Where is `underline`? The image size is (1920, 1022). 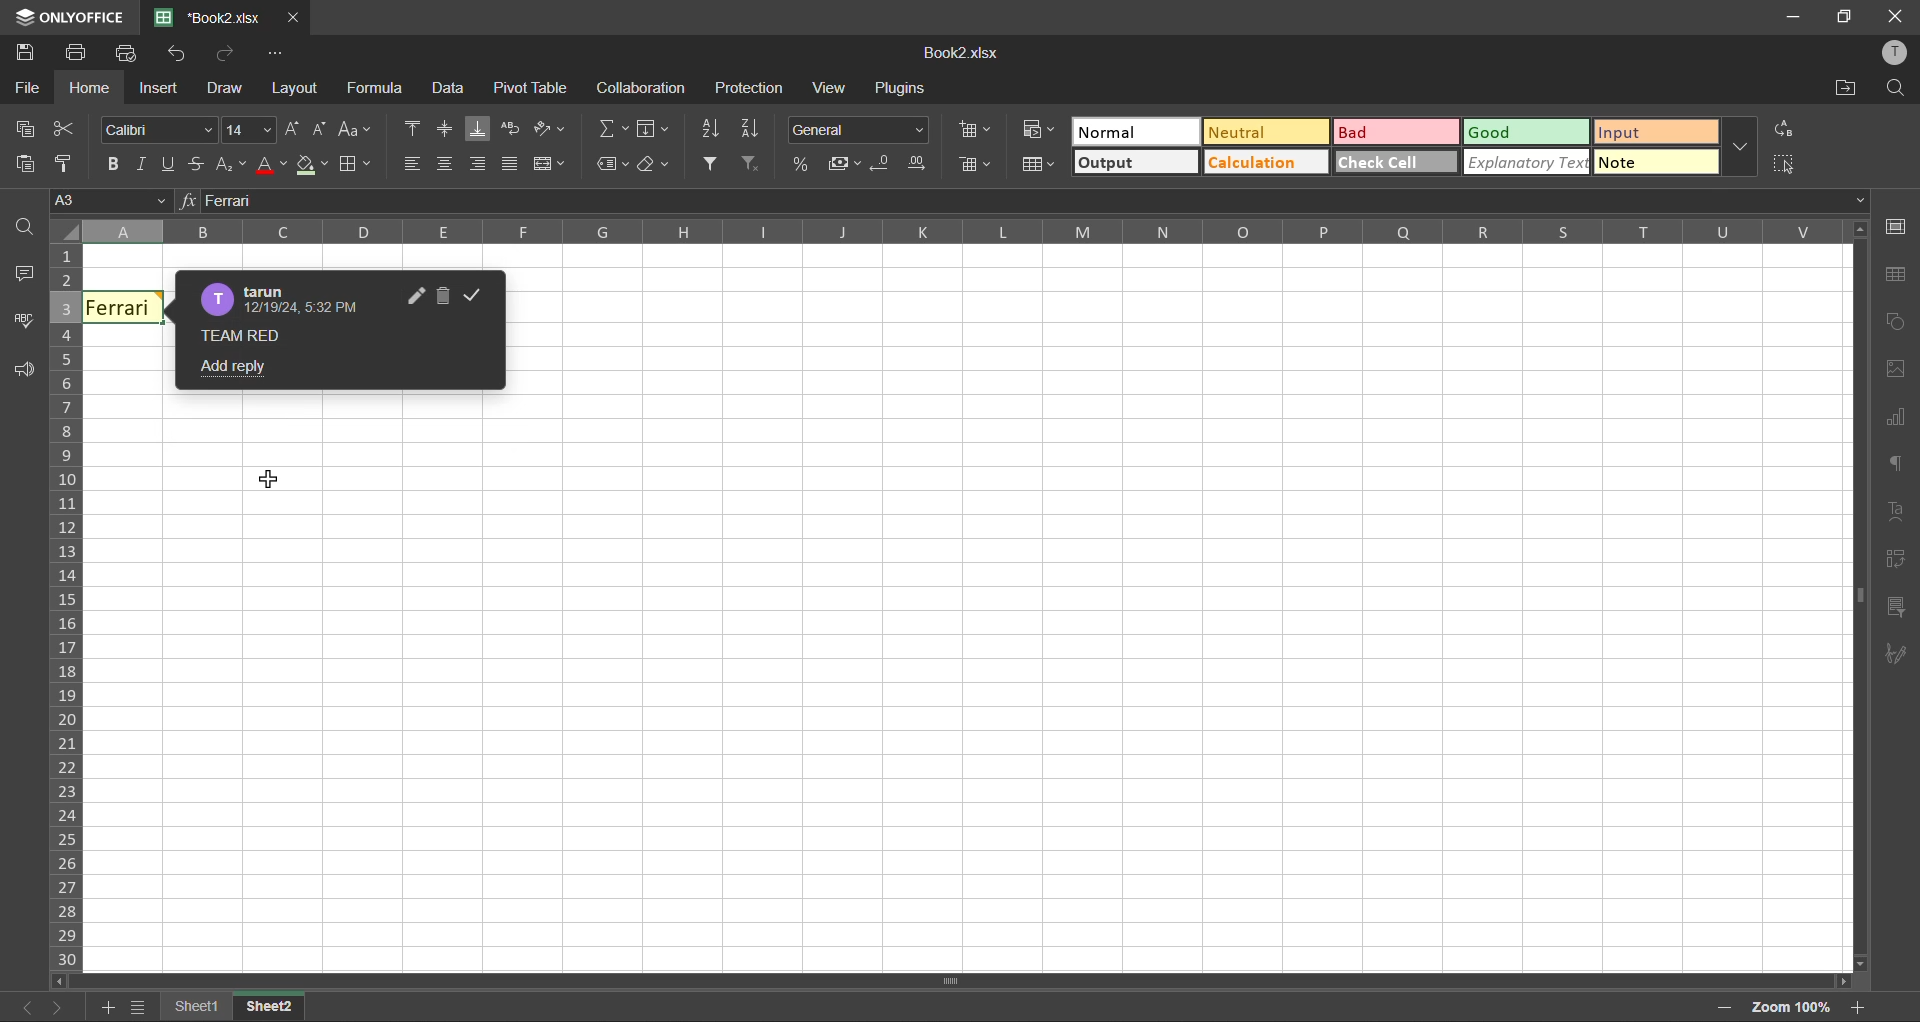
underline is located at coordinates (172, 164).